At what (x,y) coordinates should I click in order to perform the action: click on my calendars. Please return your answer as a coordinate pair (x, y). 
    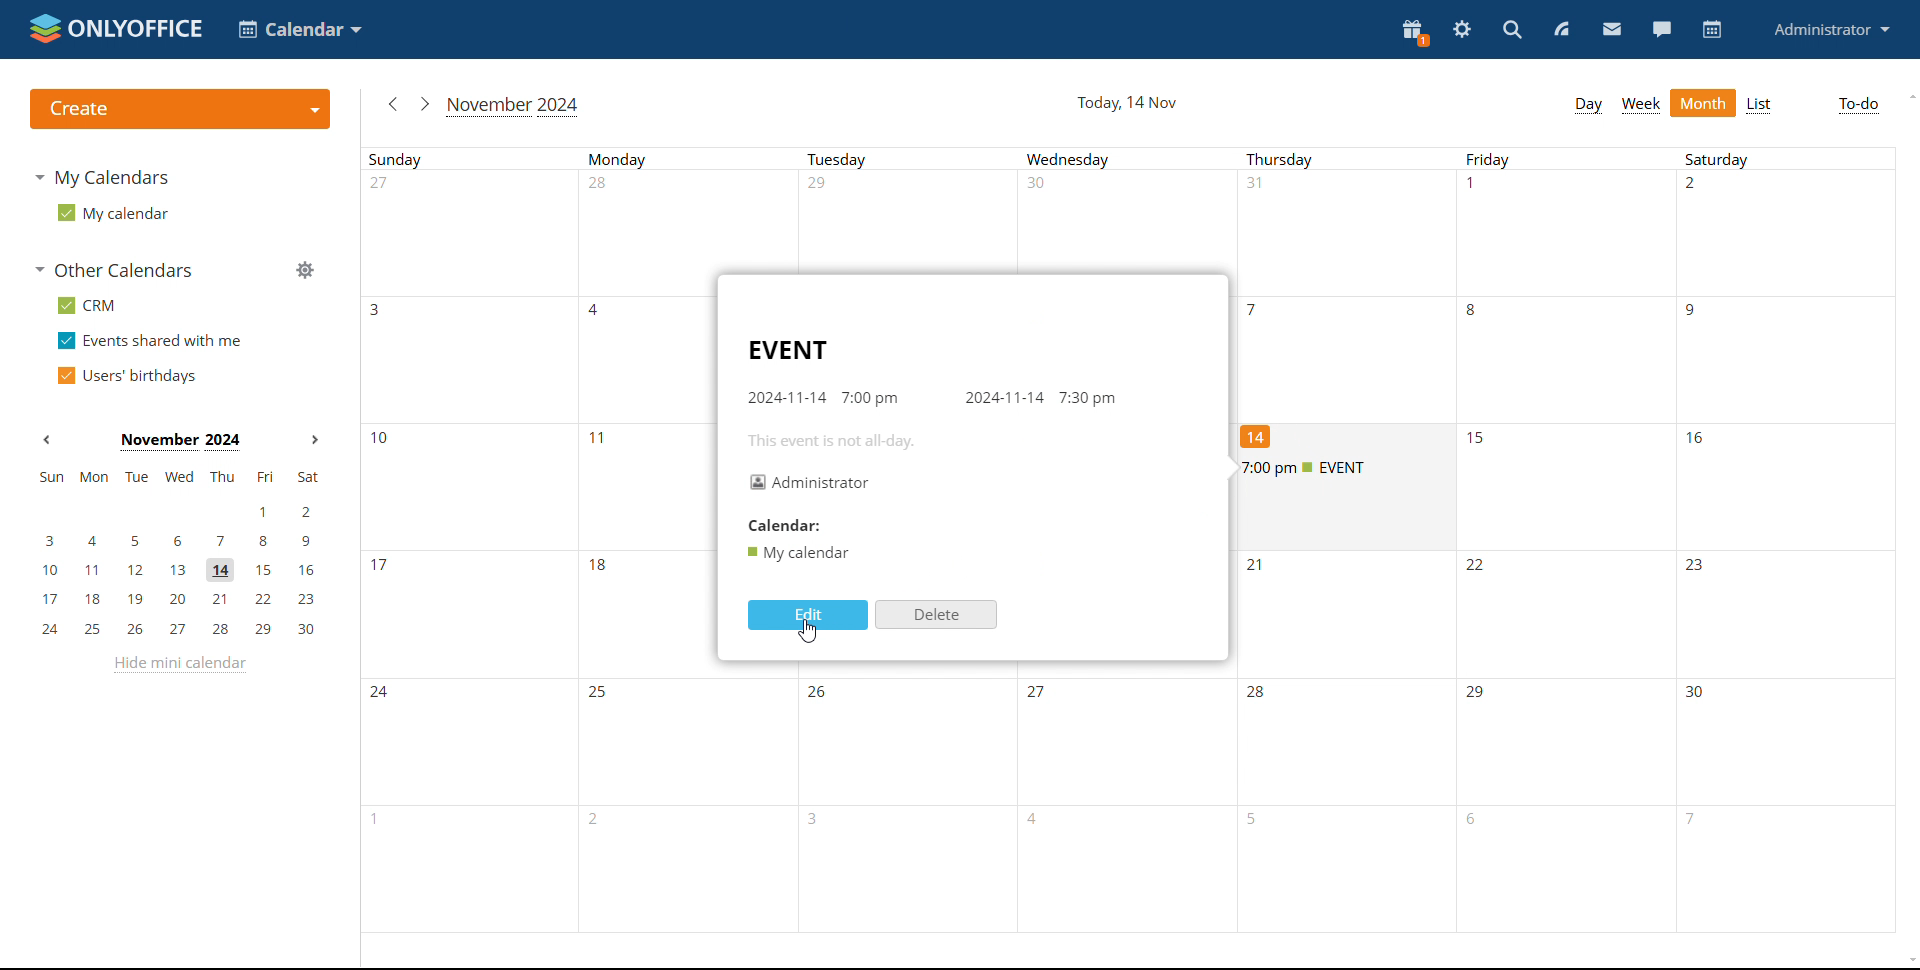
    Looking at the image, I should click on (102, 176).